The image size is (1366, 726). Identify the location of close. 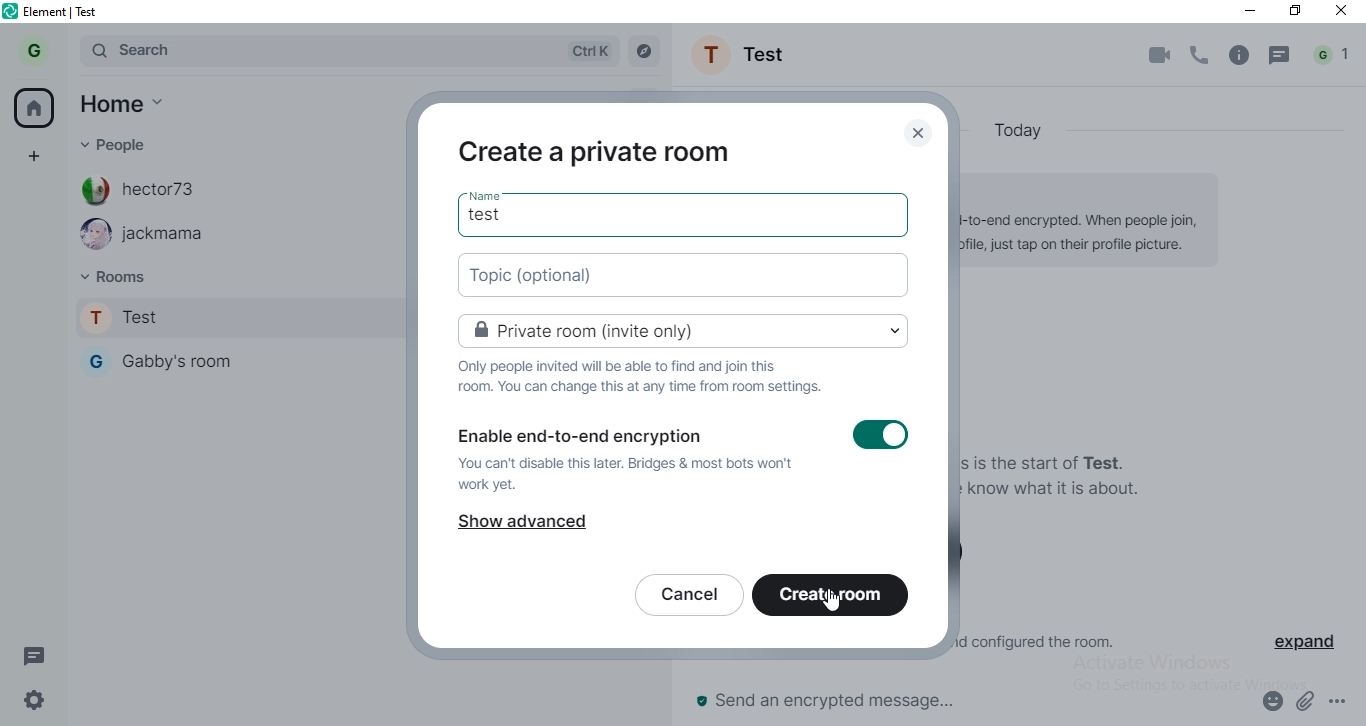
(1344, 14).